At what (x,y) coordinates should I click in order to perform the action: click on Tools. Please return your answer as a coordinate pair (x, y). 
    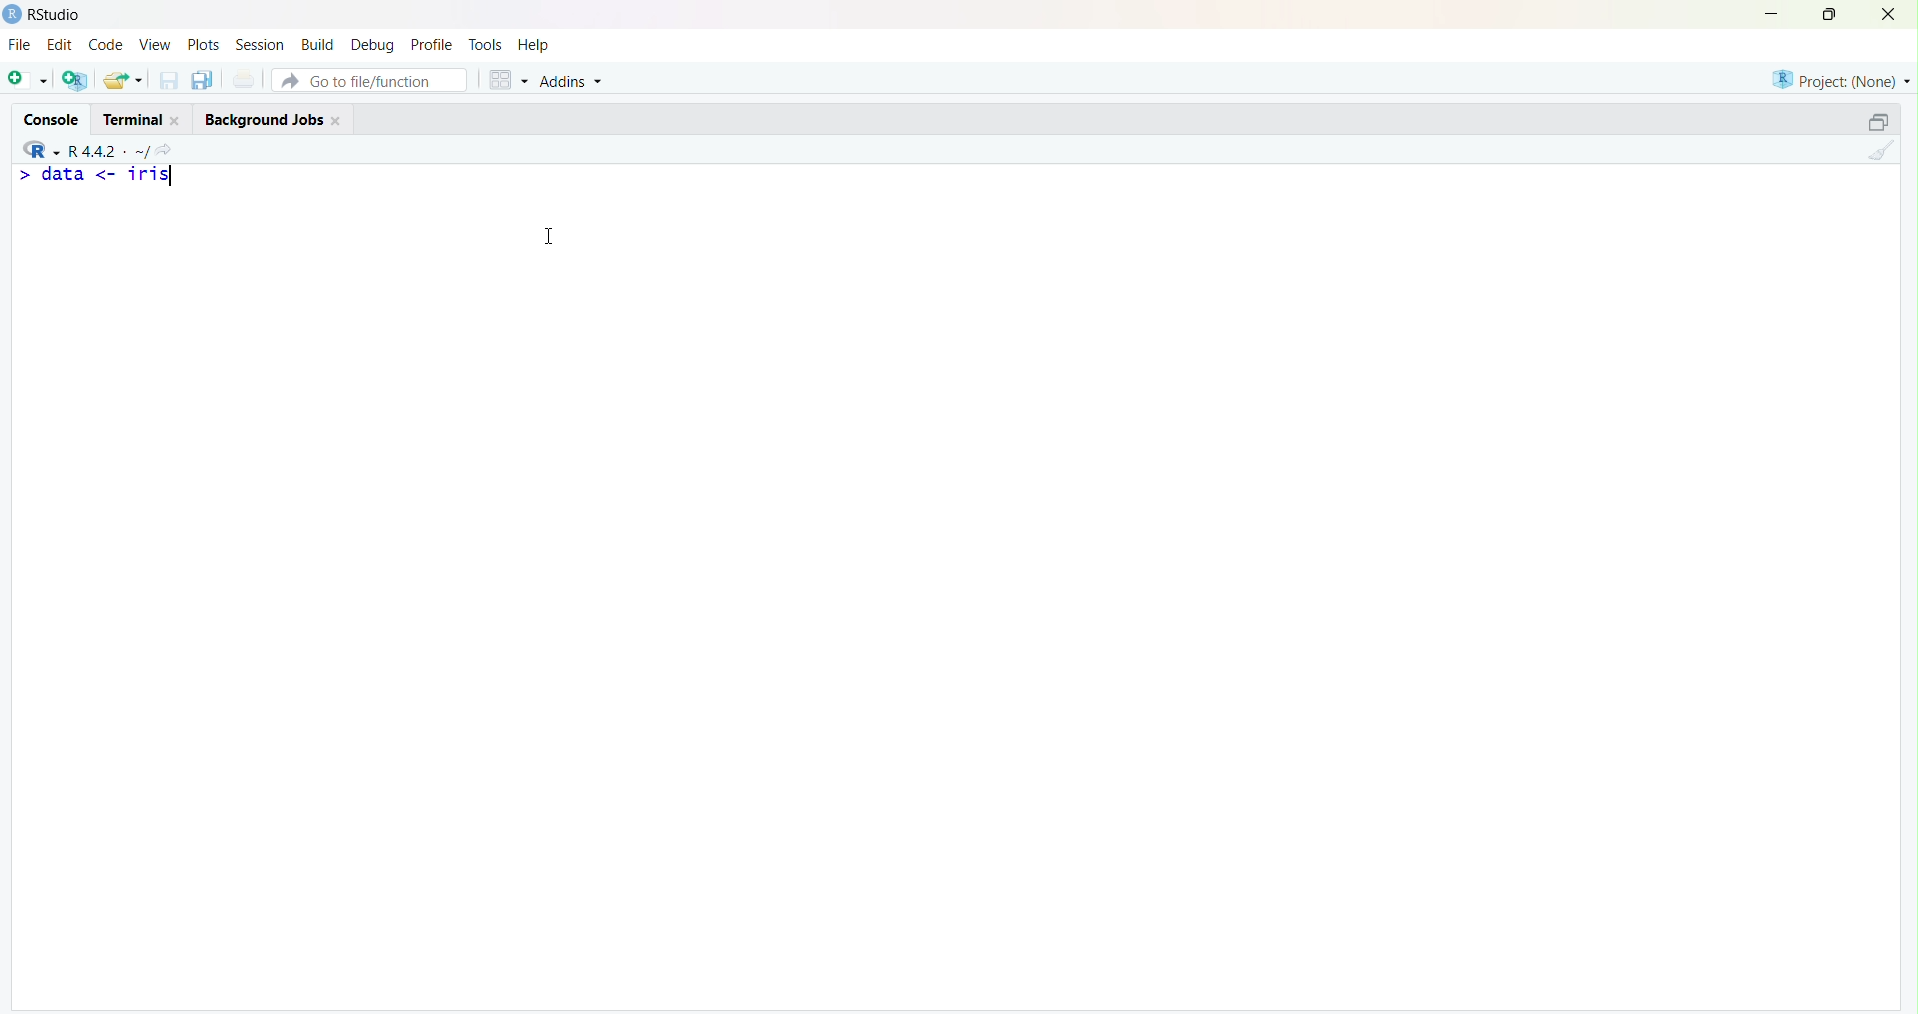
    Looking at the image, I should click on (485, 43).